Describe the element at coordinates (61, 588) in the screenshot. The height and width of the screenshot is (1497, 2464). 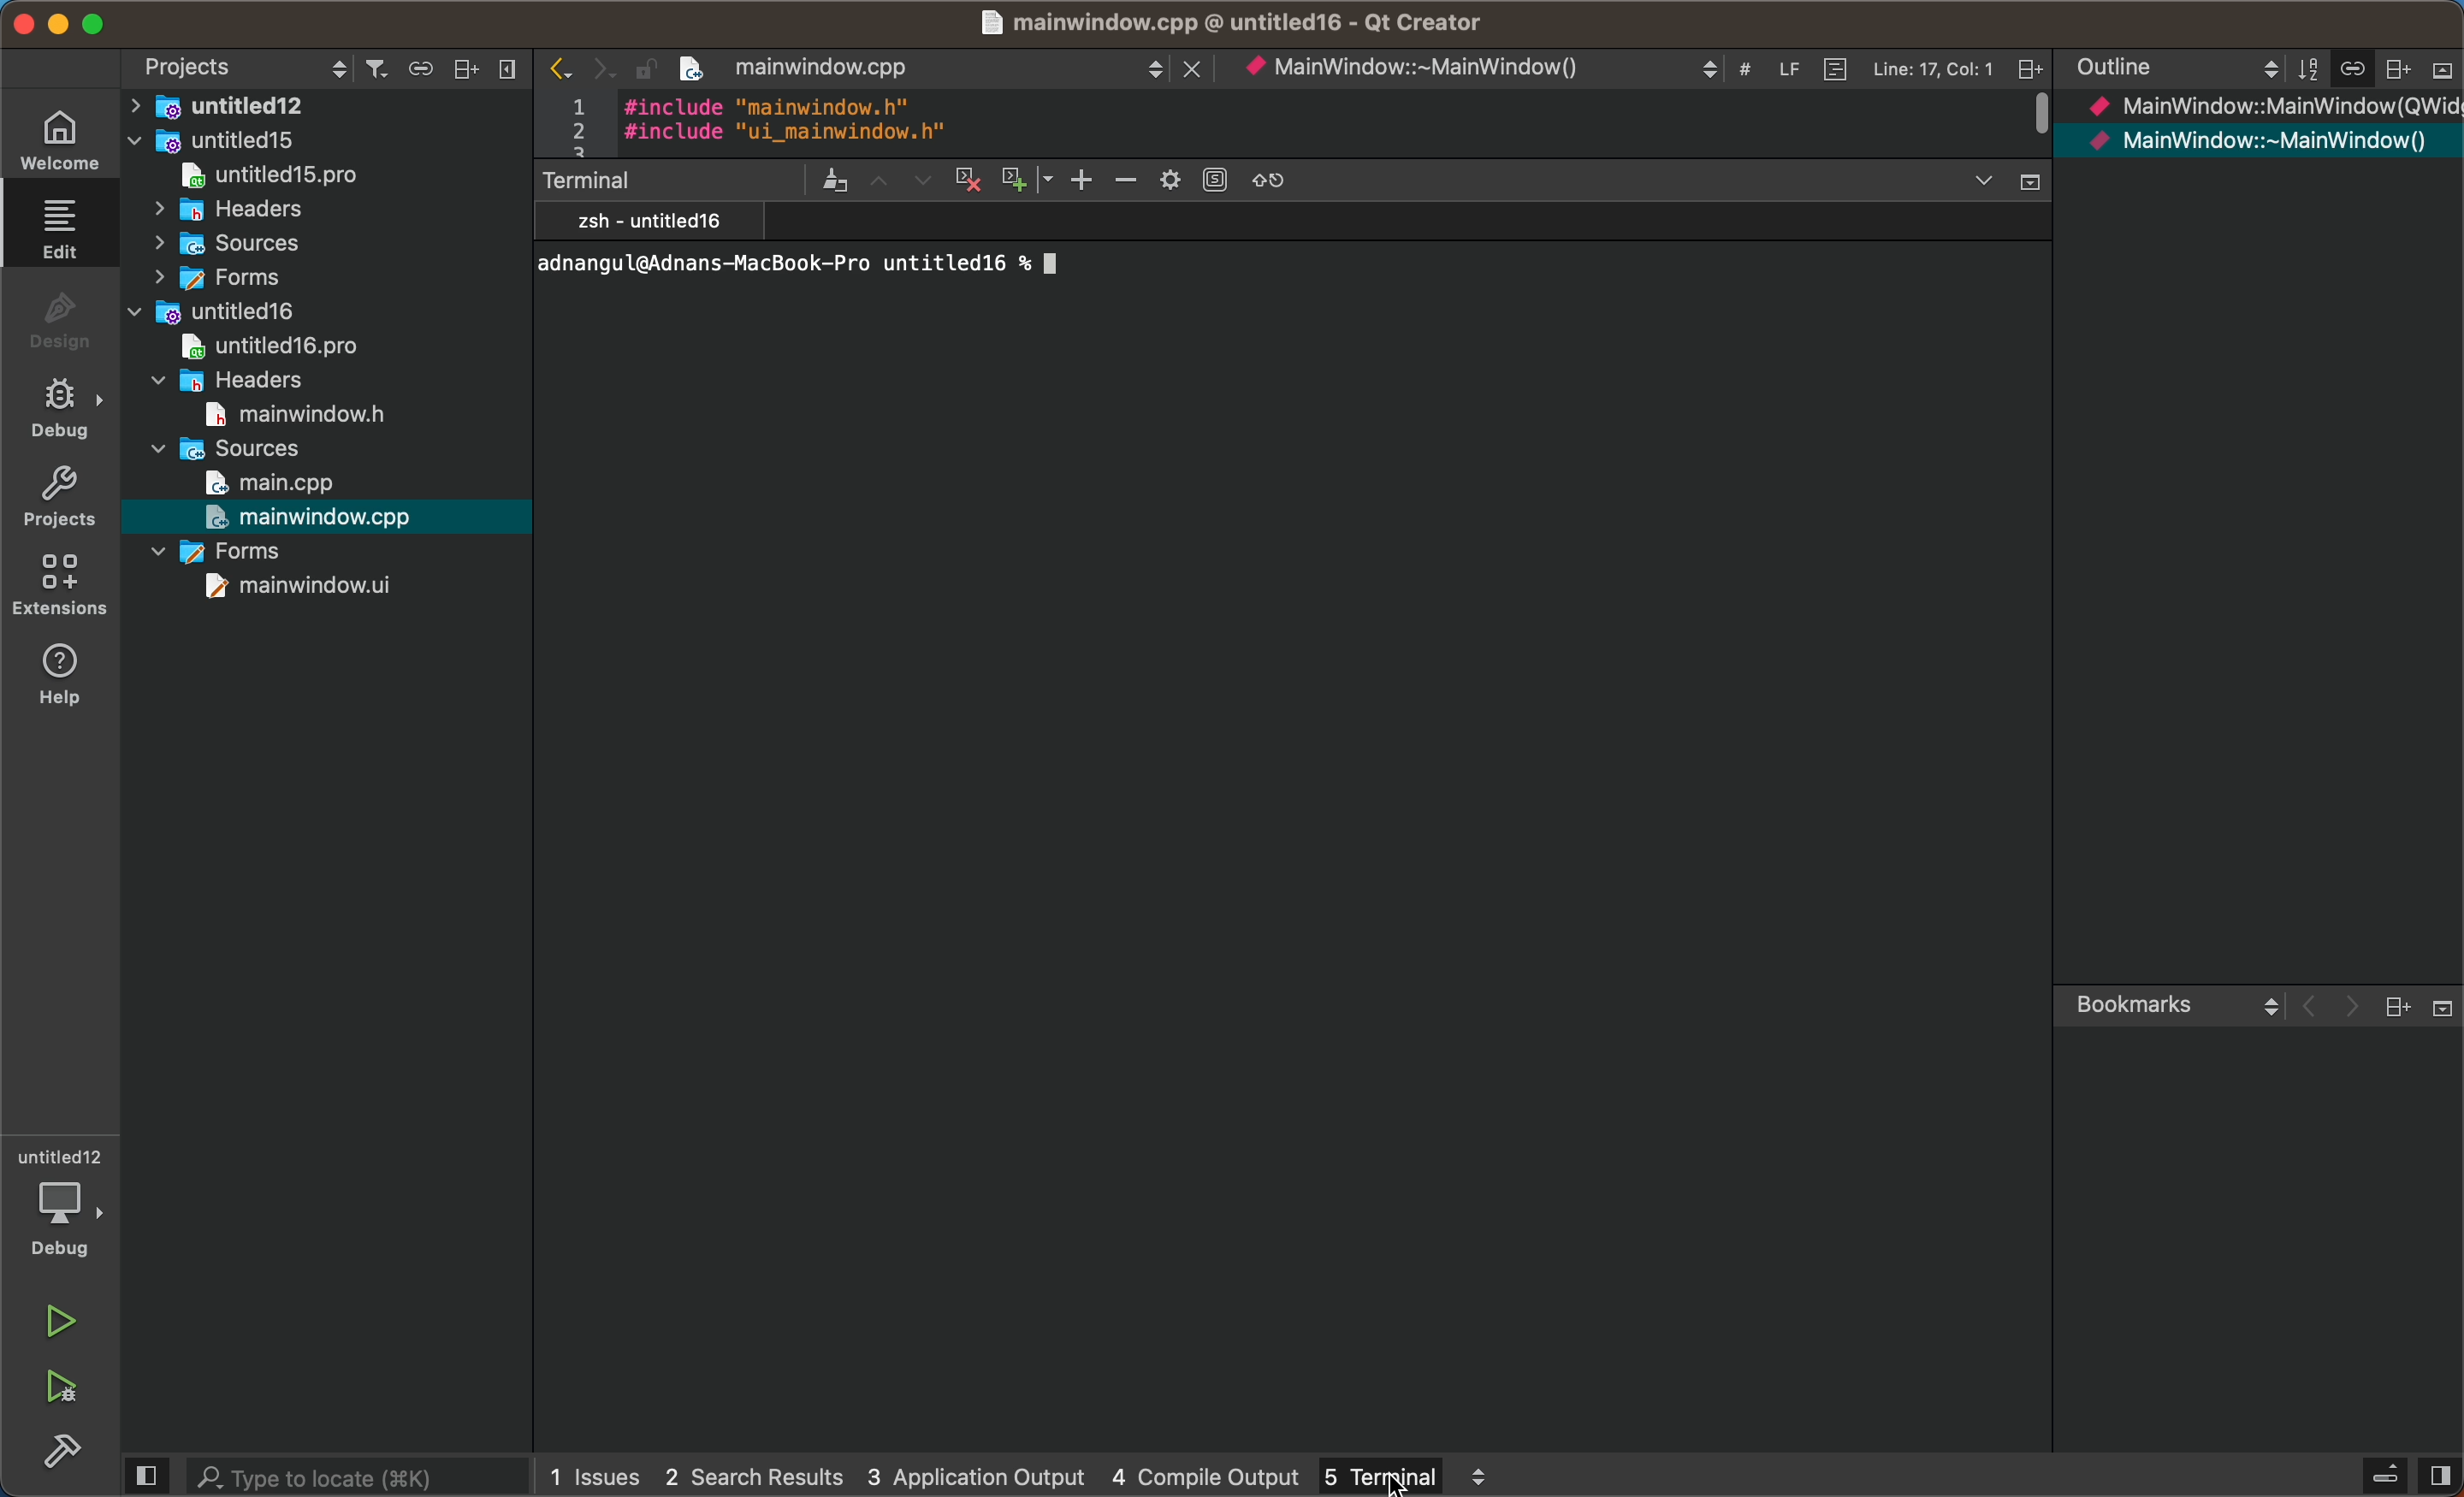
I see `extesions` at that location.